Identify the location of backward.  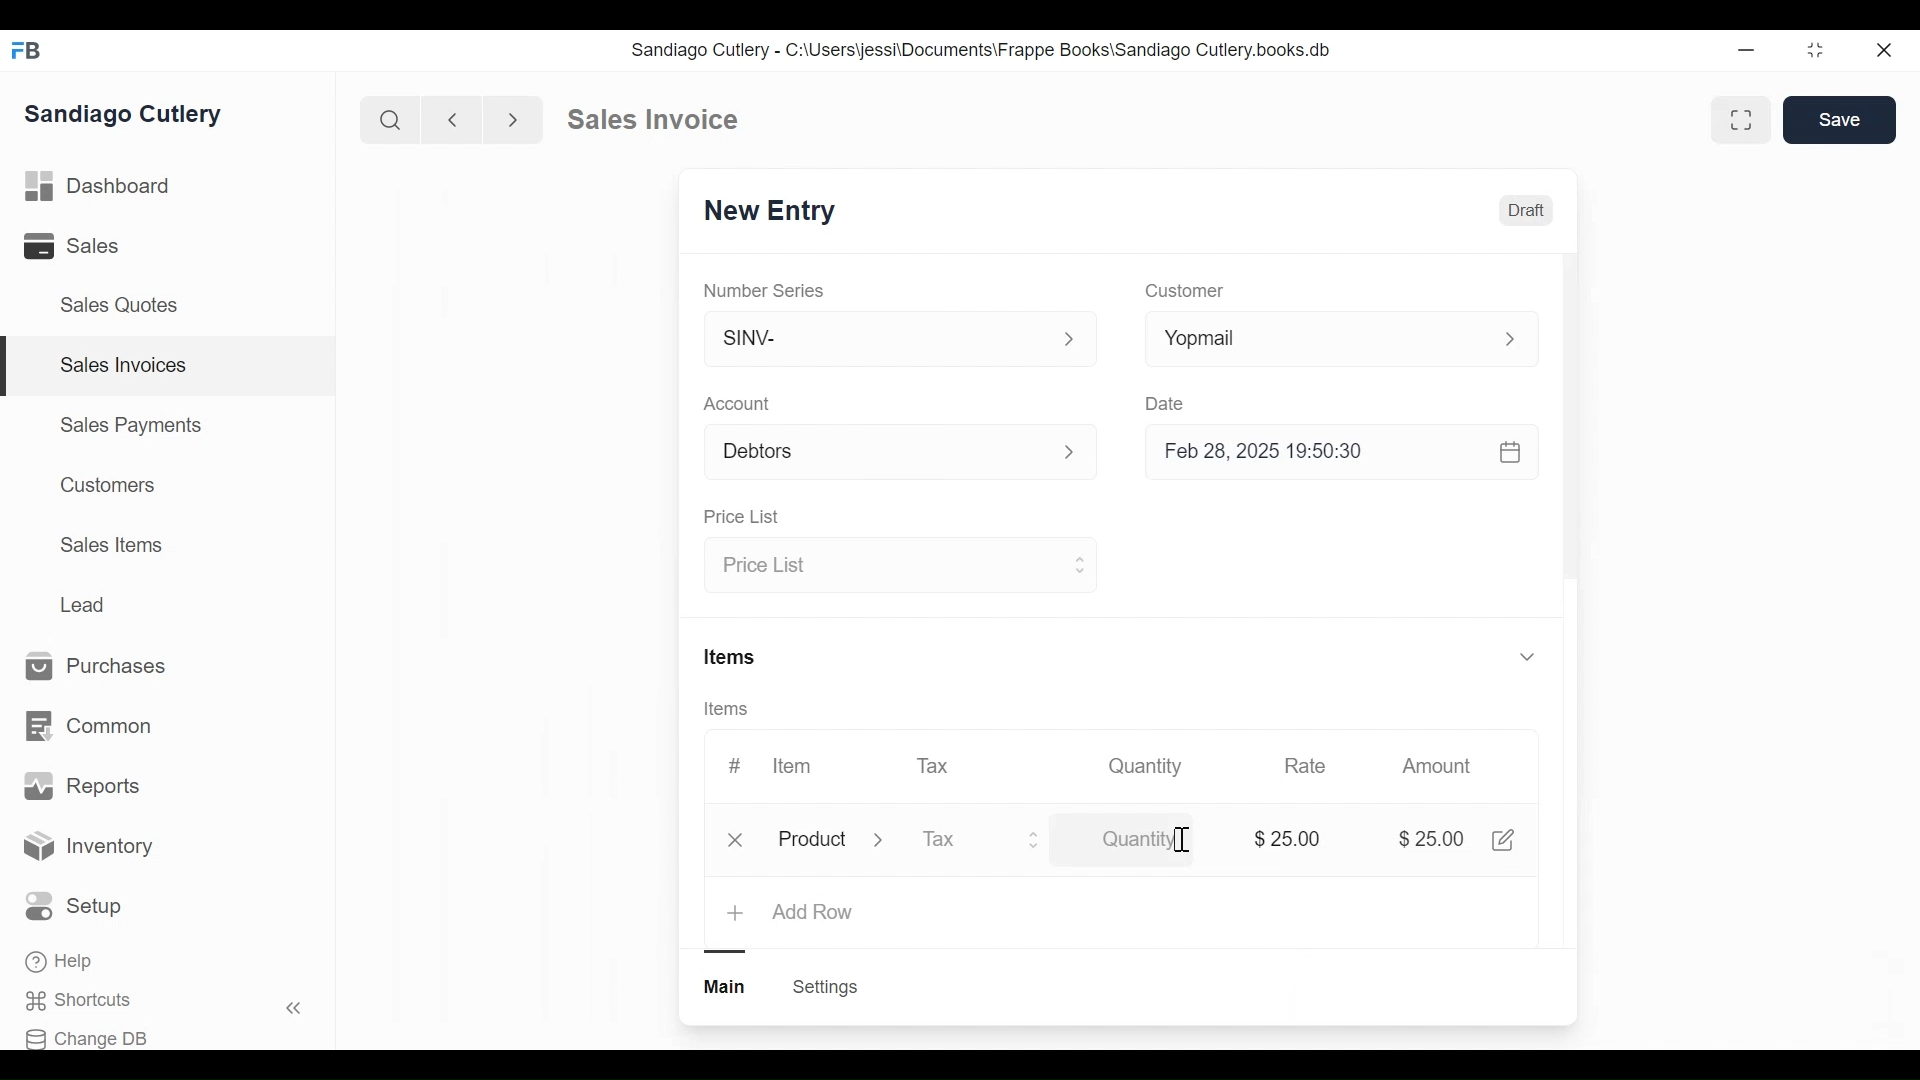
(453, 119).